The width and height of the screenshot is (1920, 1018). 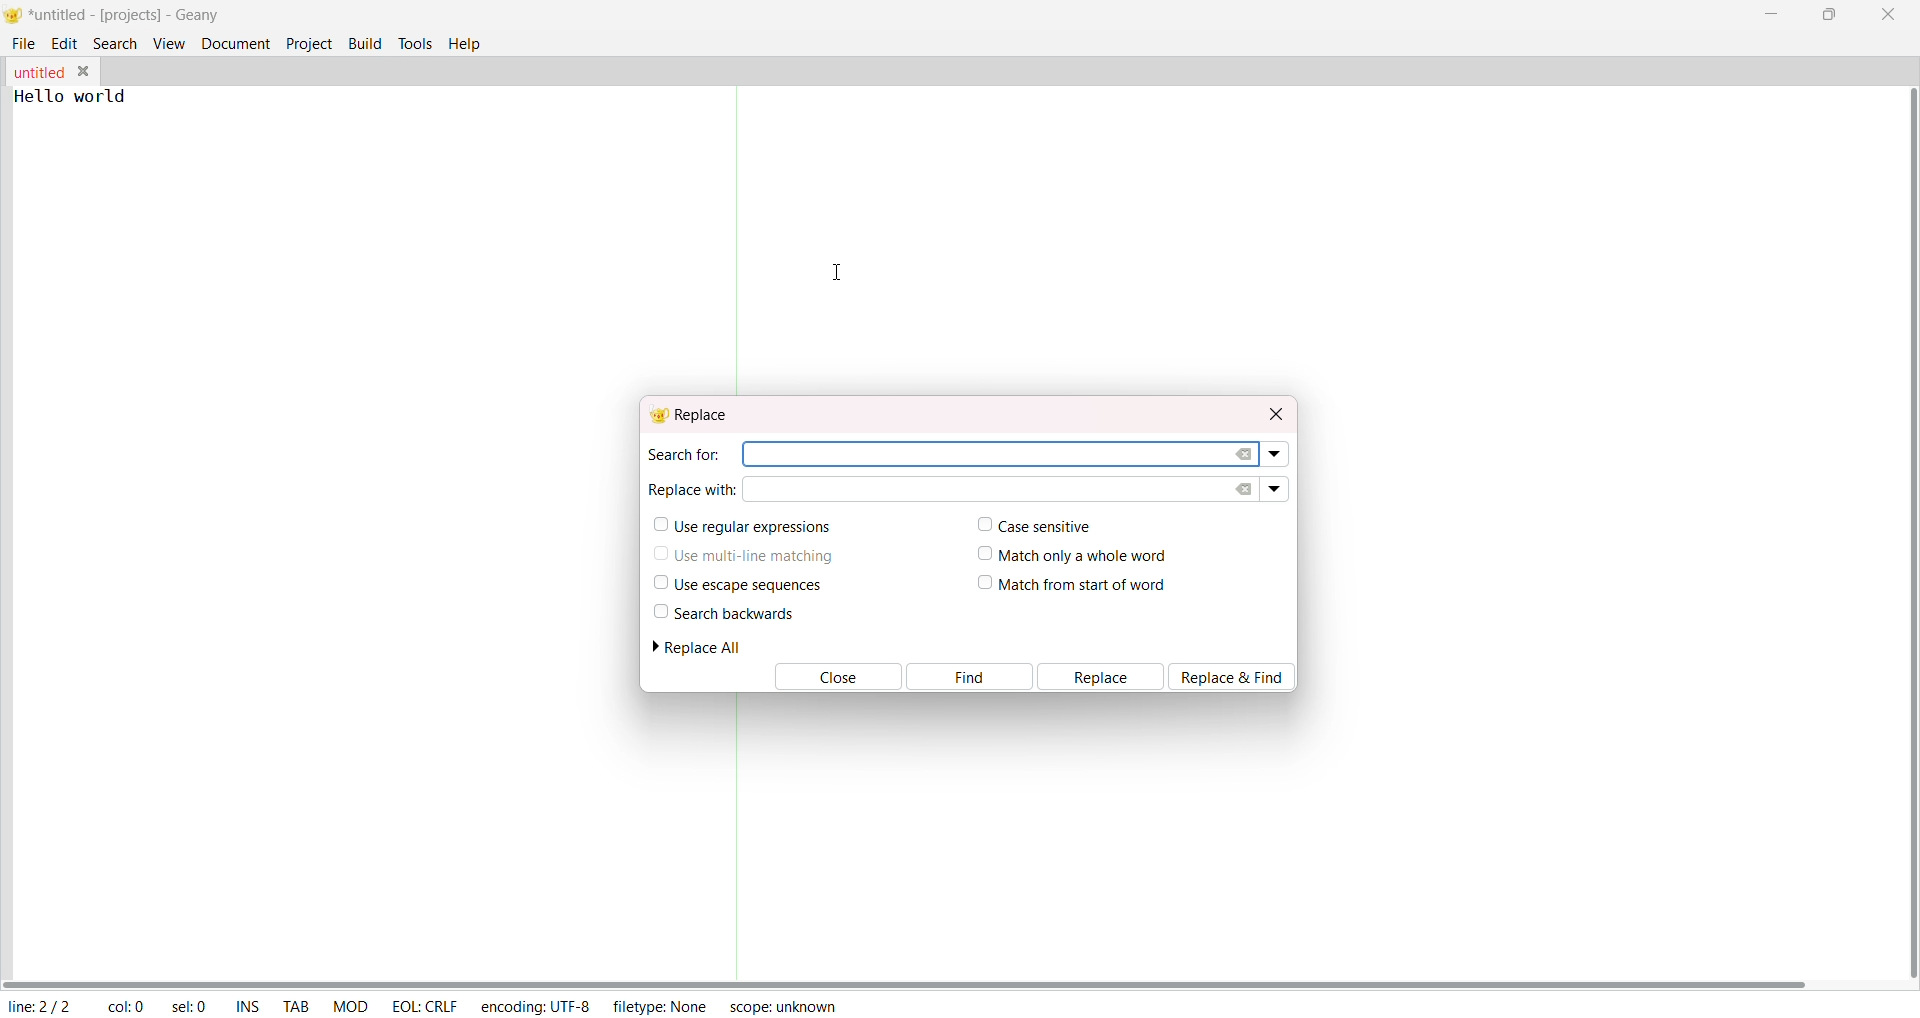 I want to click on Hello world, so click(x=72, y=96).